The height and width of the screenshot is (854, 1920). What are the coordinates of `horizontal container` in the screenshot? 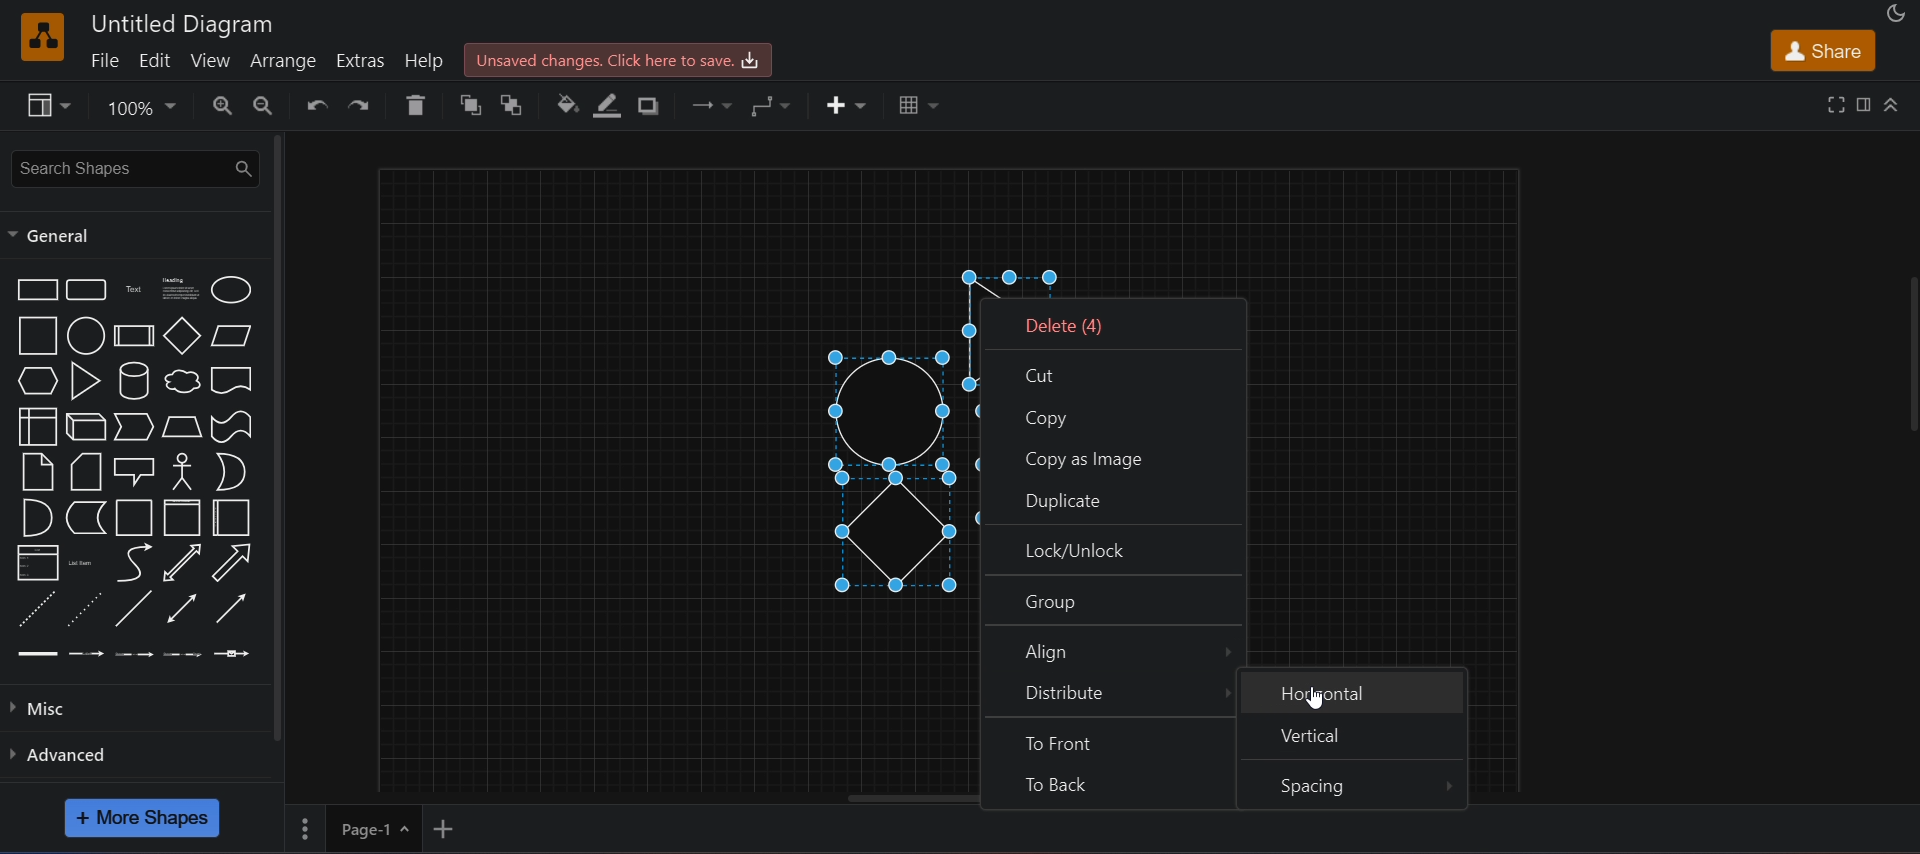 It's located at (231, 517).